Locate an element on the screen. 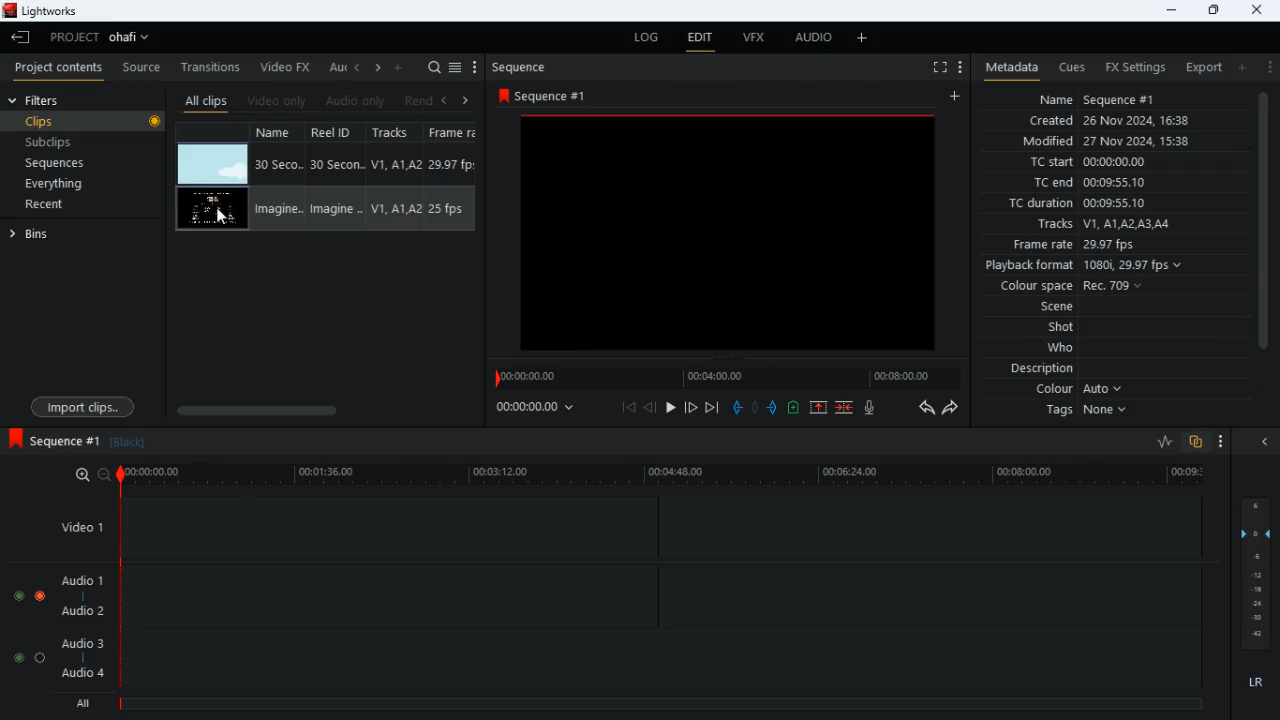  push is located at coordinates (774, 409).